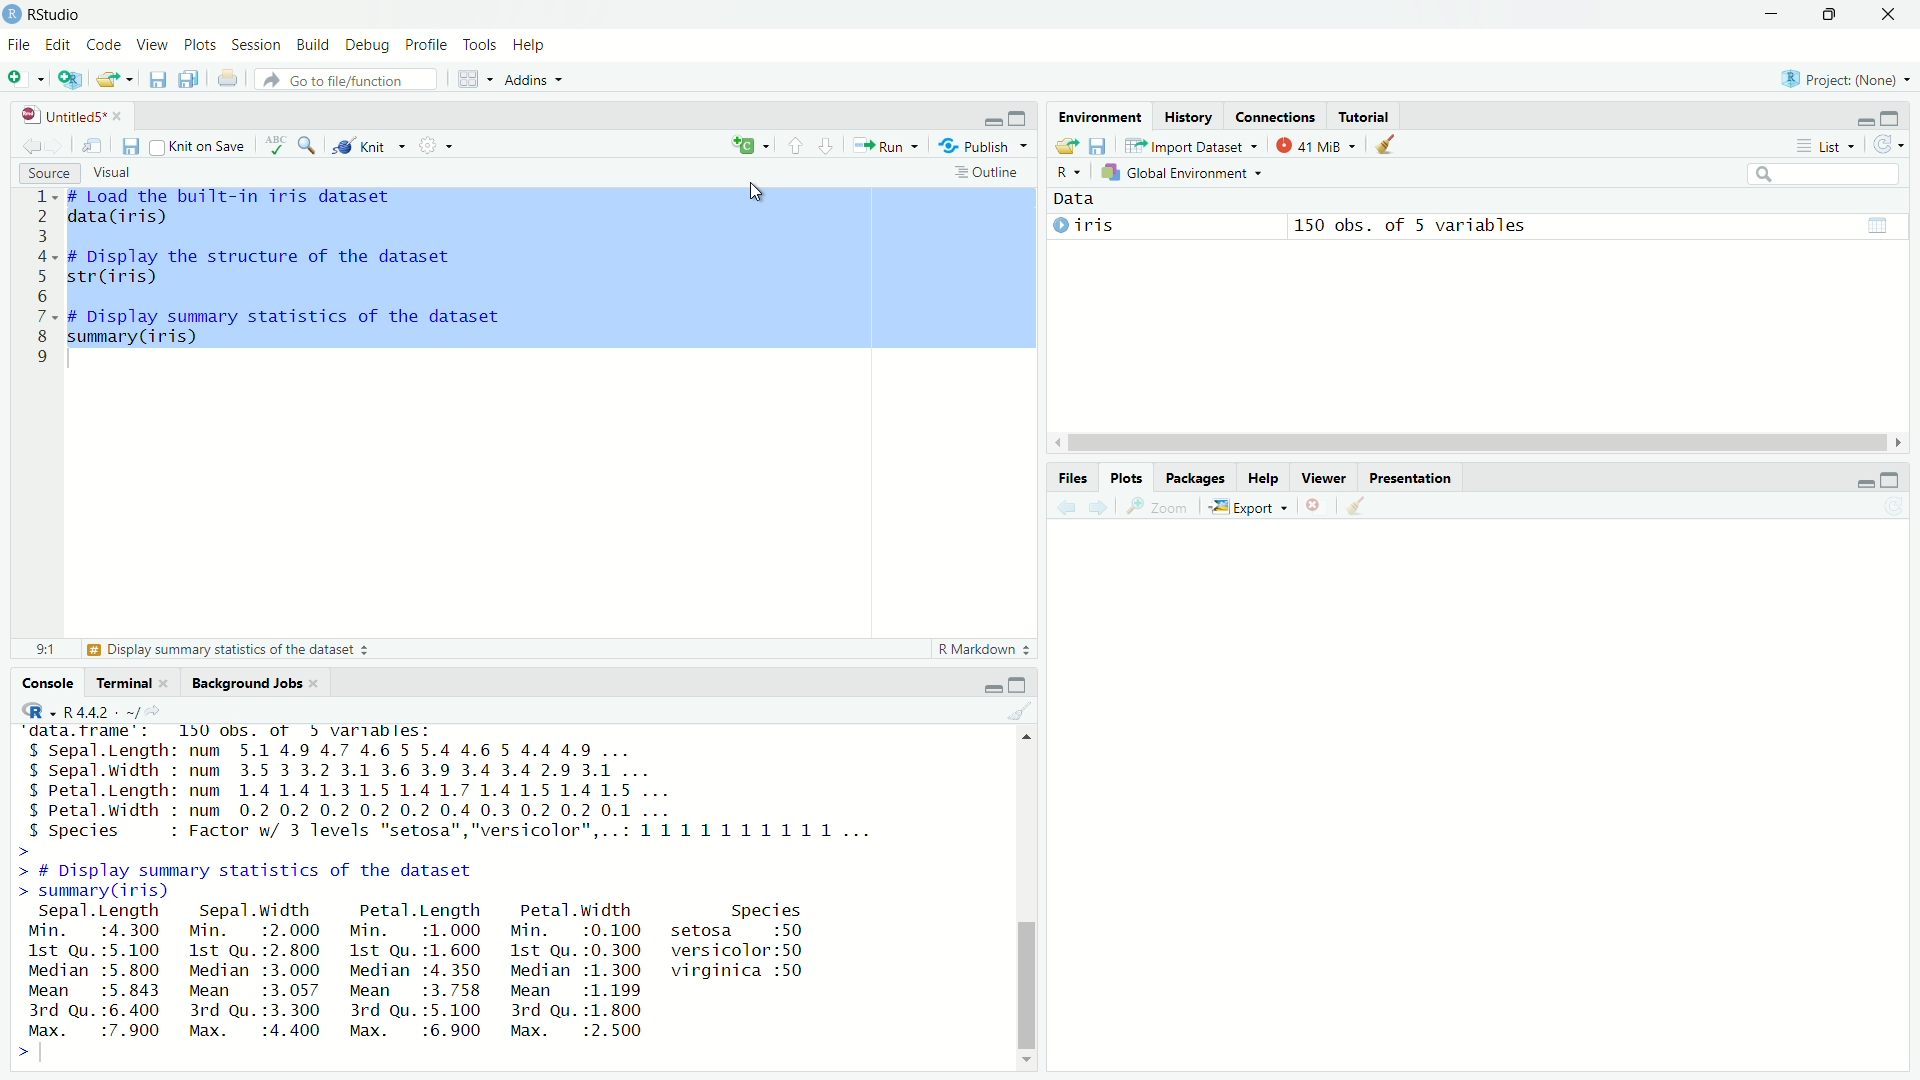 The width and height of the screenshot is (1920, 1080). Describe the element at coordinates (797, 145) in the screenshot. I see `Go to previous section` at that location.